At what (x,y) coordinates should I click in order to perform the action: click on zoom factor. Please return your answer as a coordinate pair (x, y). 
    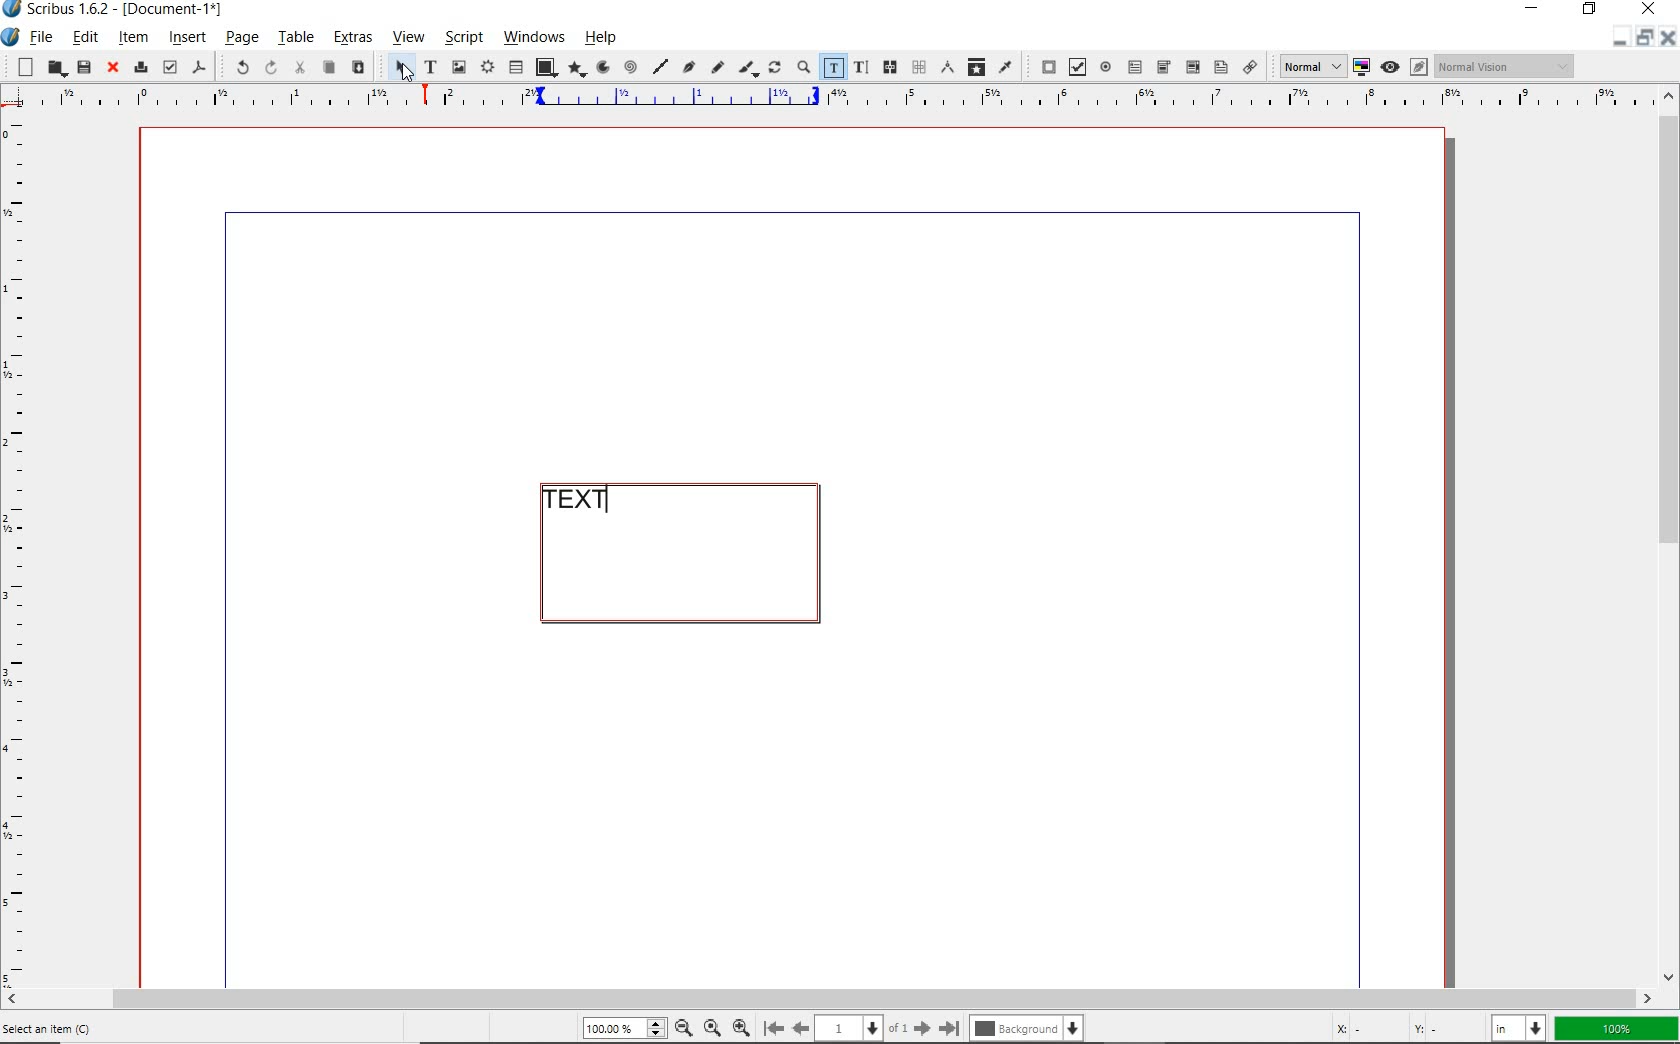
    Looking at the image, I should click on (1618, 1028).